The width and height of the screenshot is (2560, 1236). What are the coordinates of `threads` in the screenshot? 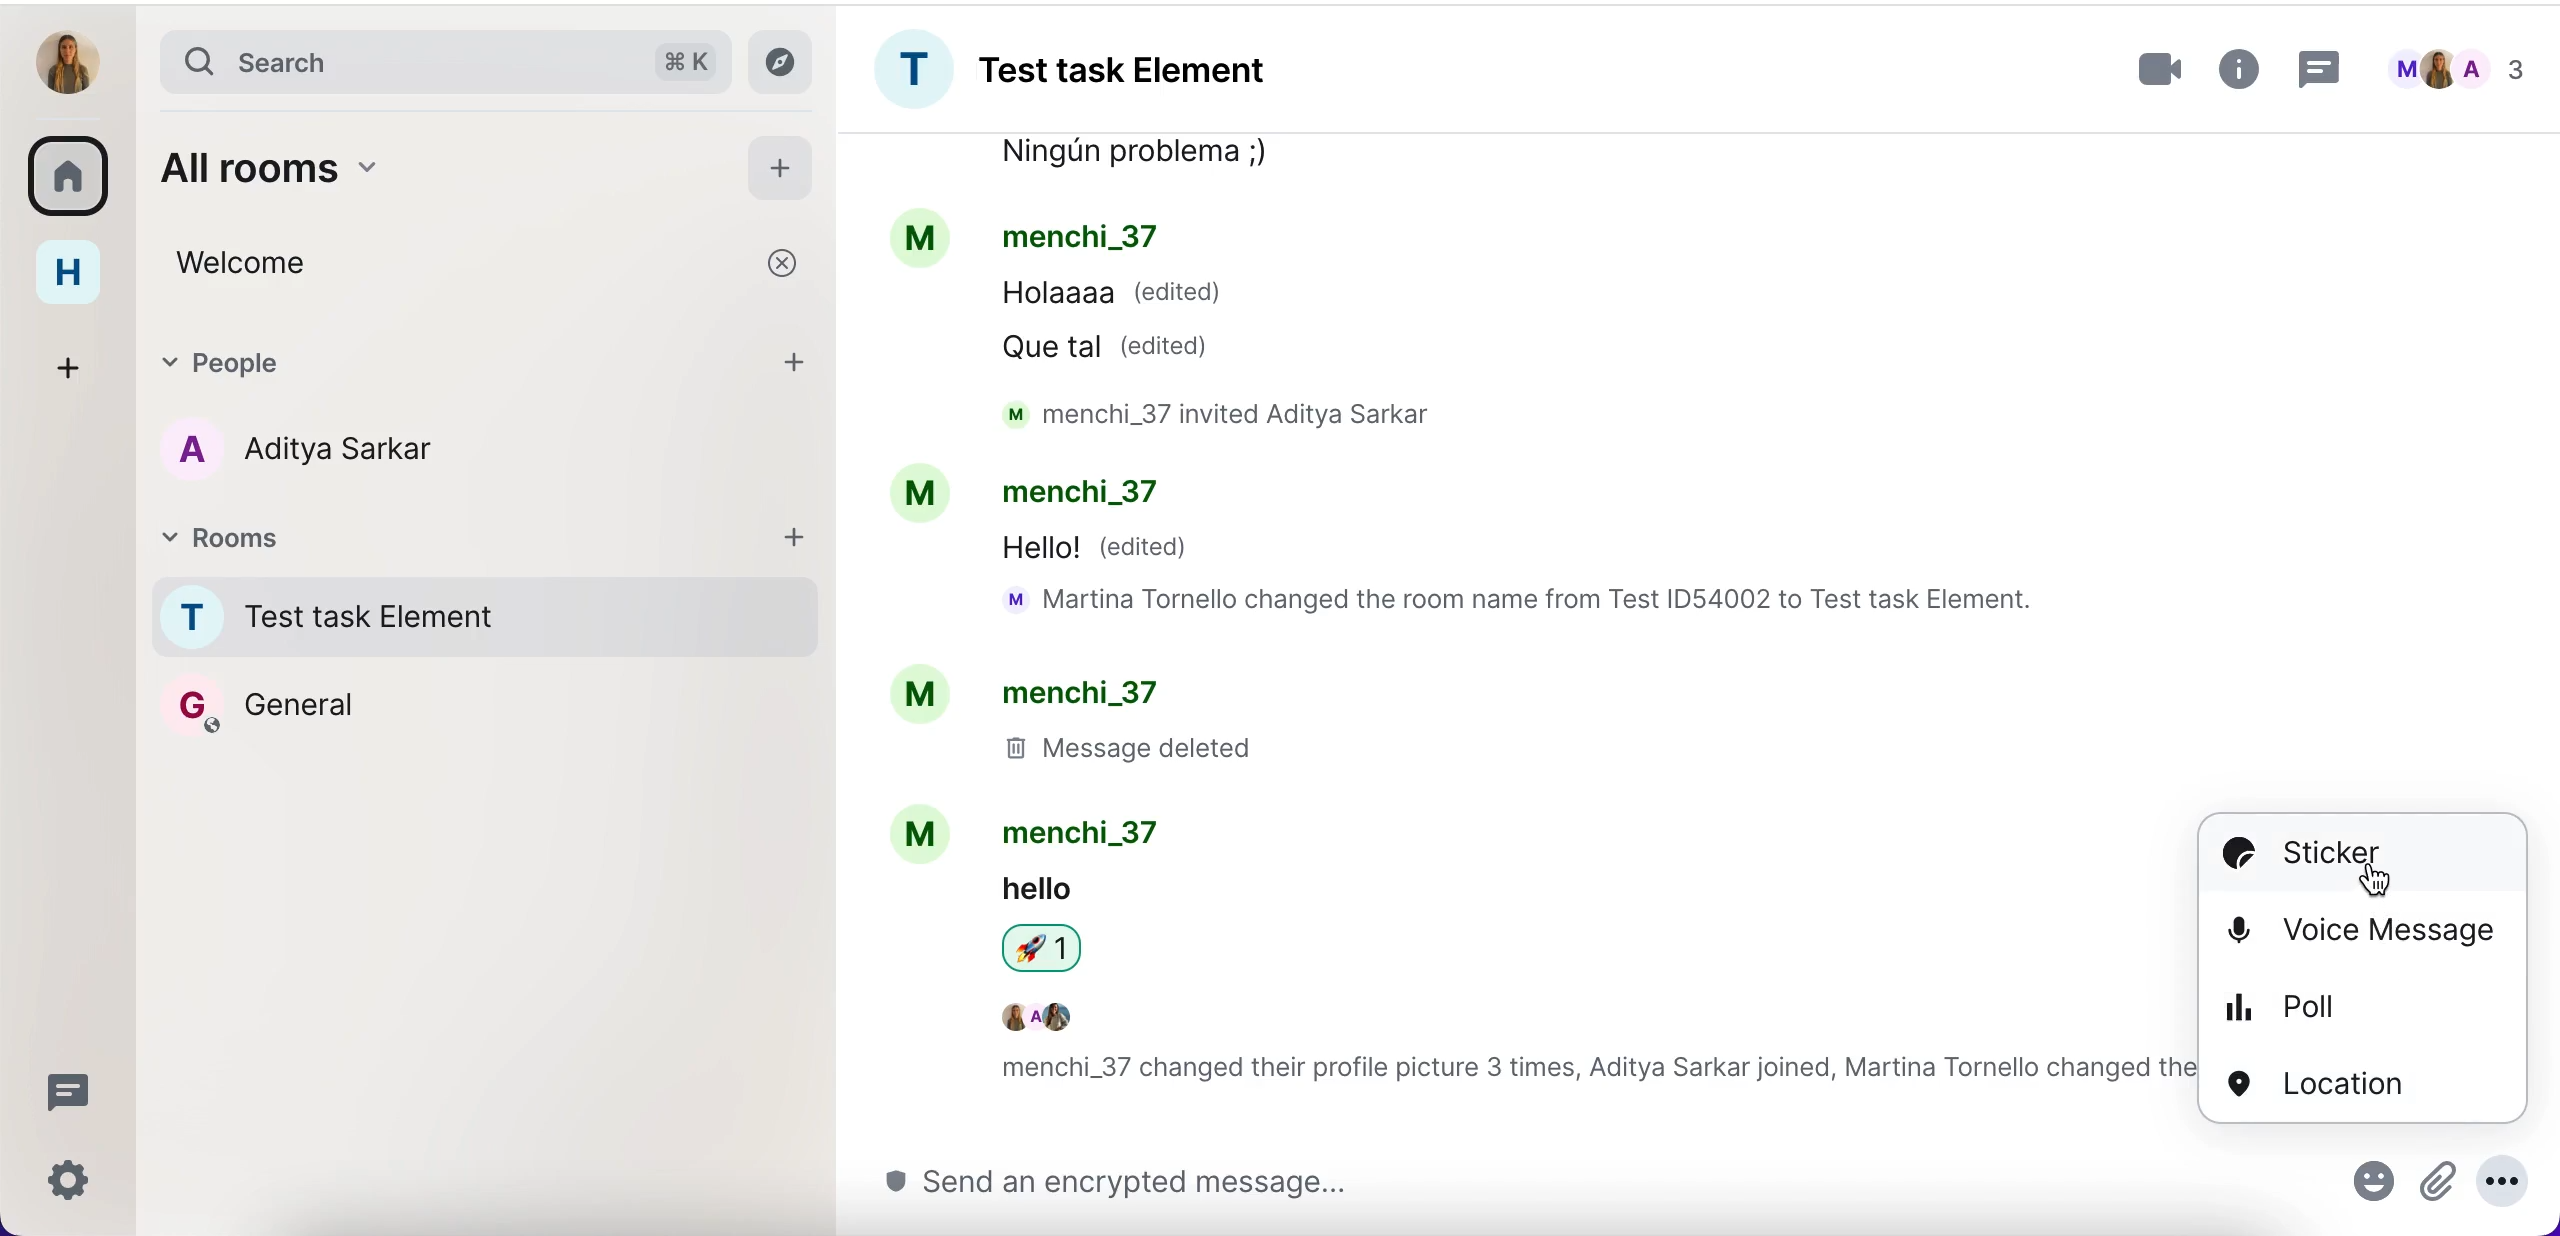 It's located at (69, 1089).